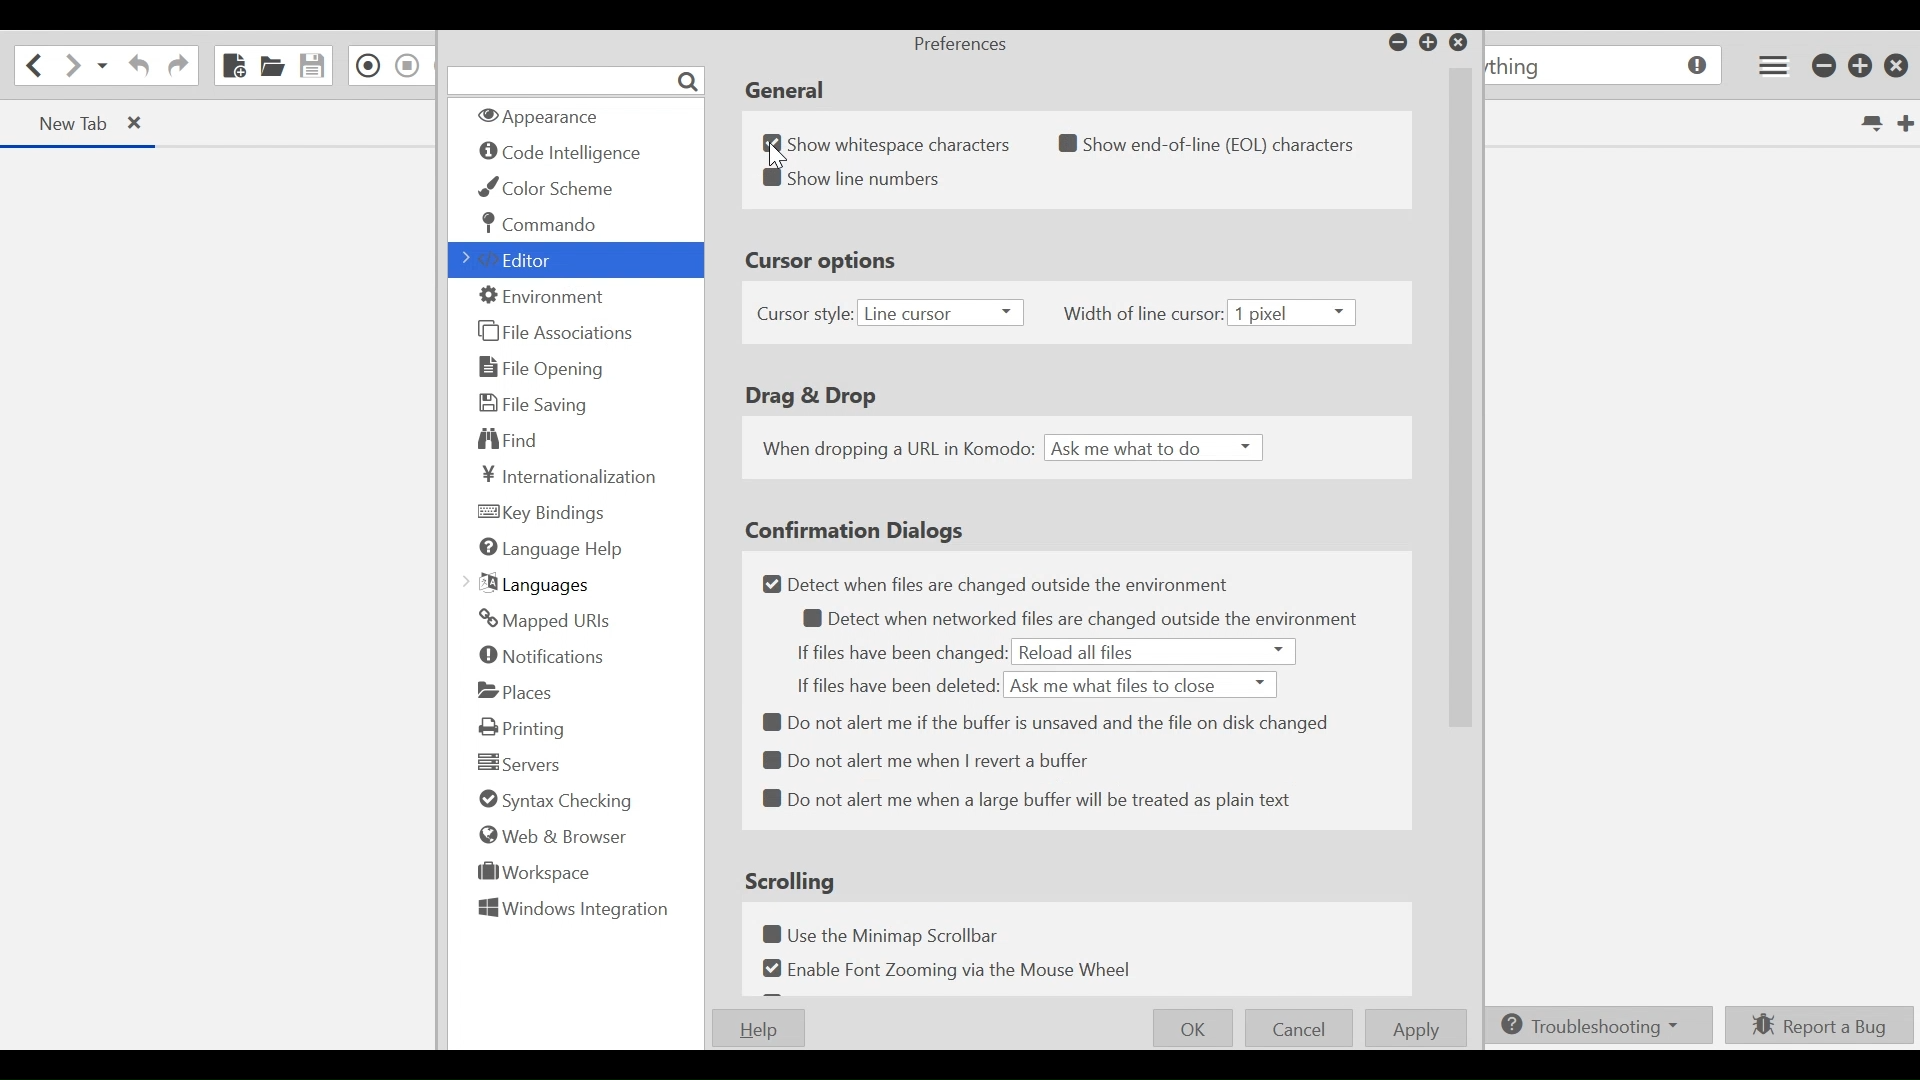  Describe the element at coordinates (929, 759) in the screenshot. I see `Do not alert me when I revert a buffer` at that location.